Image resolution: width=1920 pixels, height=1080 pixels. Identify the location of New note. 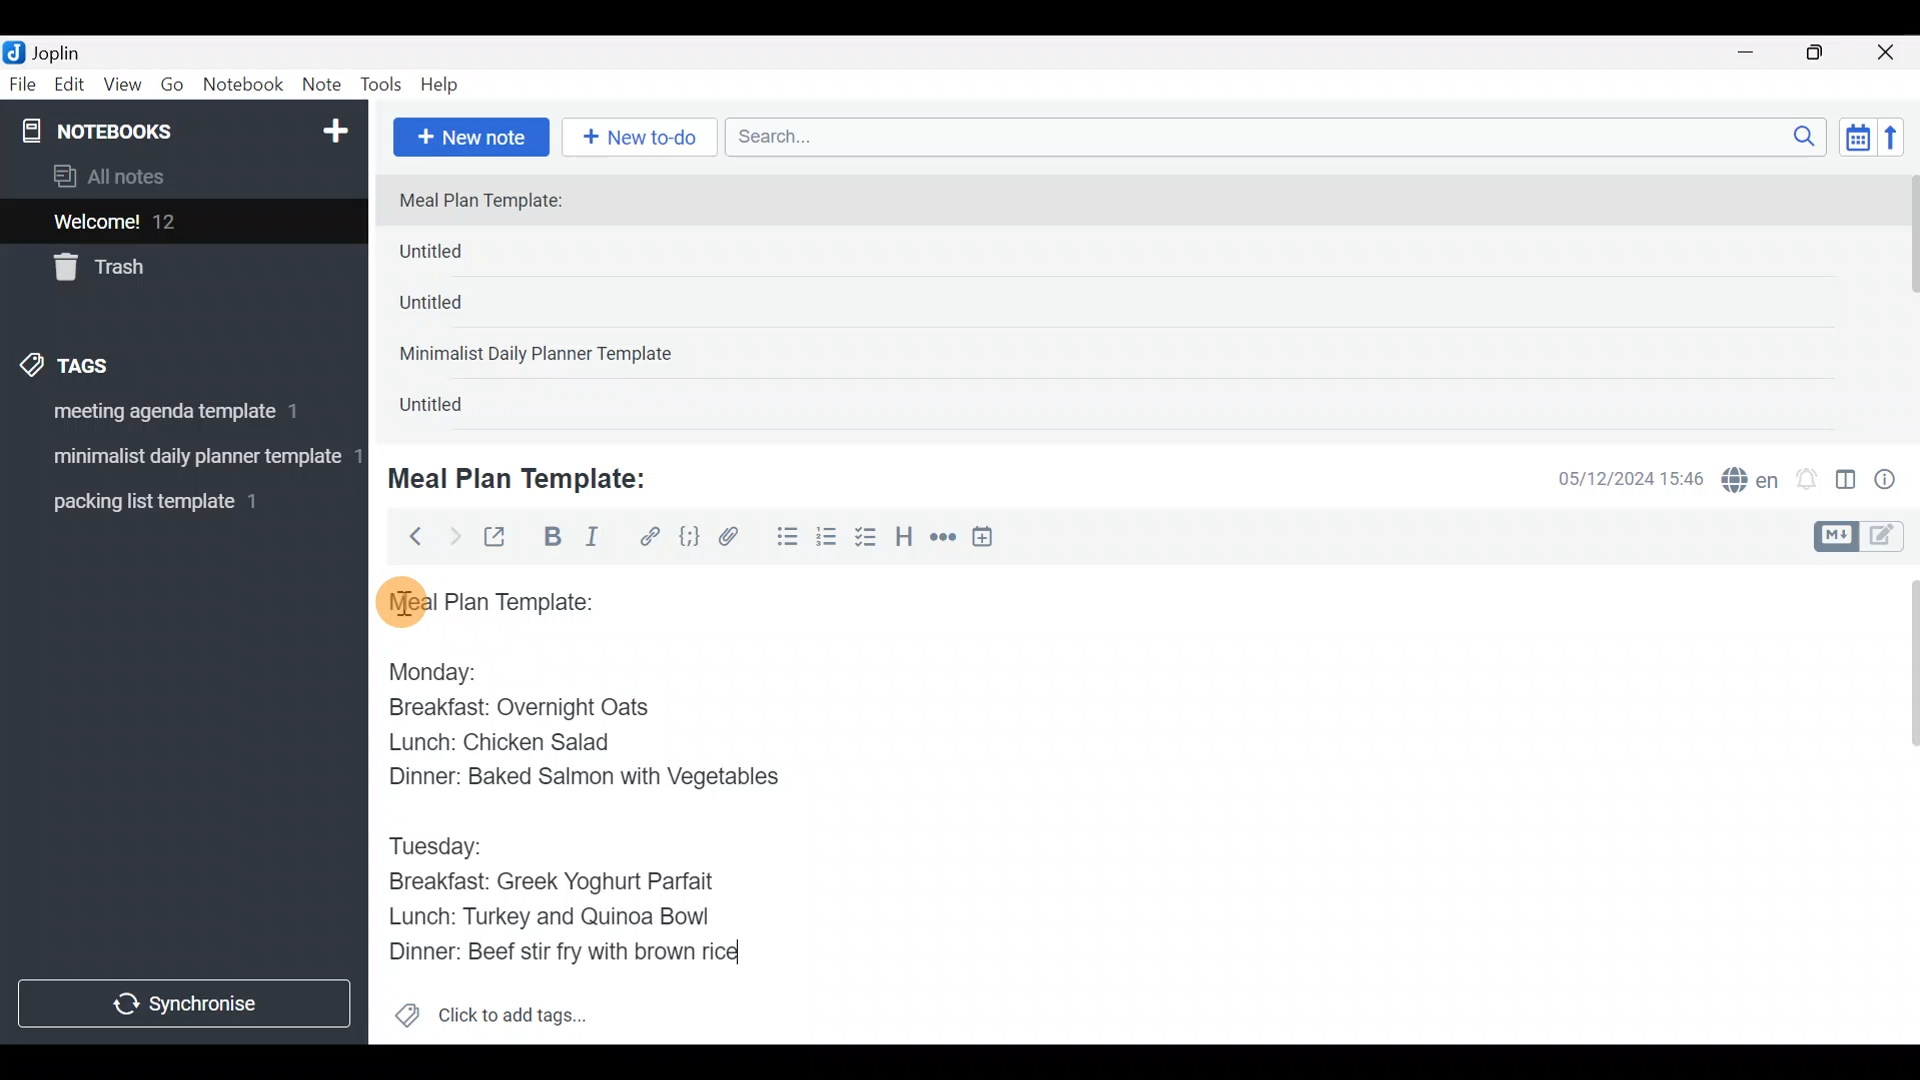
(469, 135).